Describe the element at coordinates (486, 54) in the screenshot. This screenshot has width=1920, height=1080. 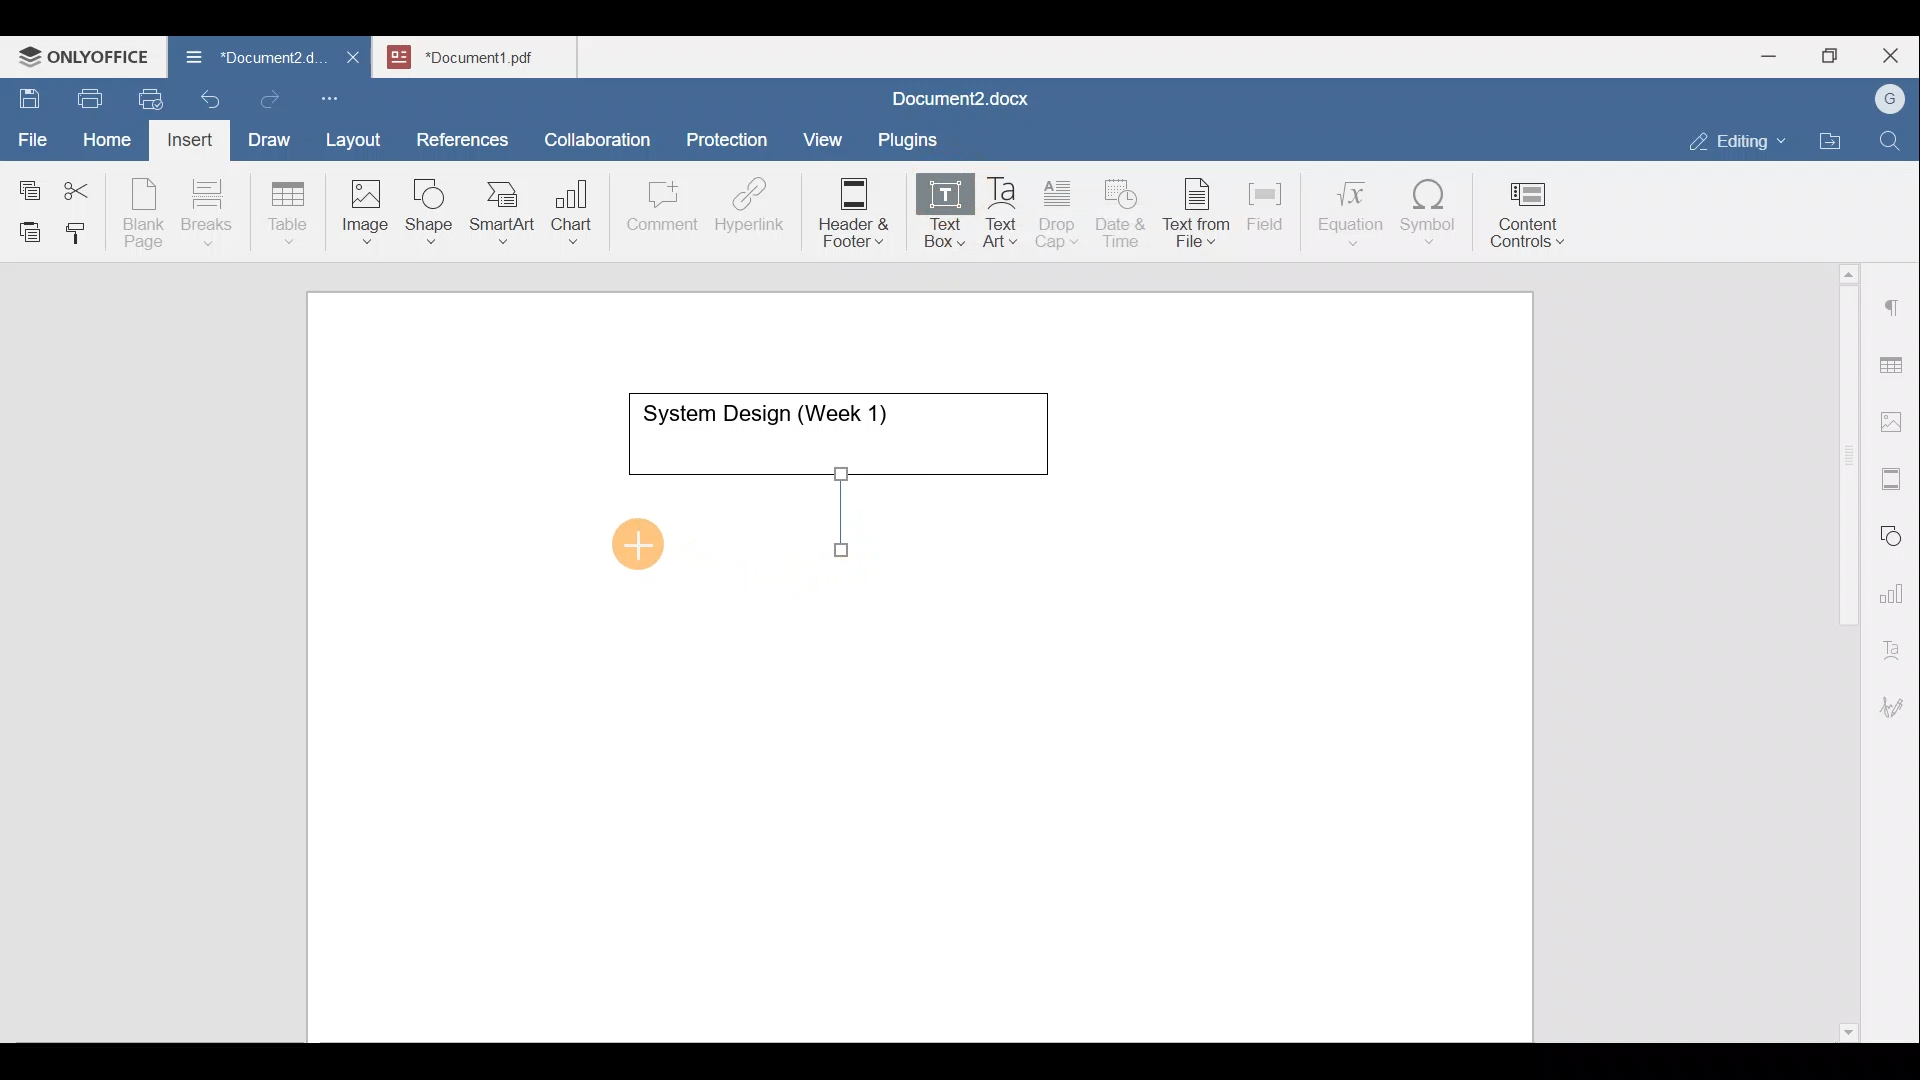
I see `Document name` at that location.